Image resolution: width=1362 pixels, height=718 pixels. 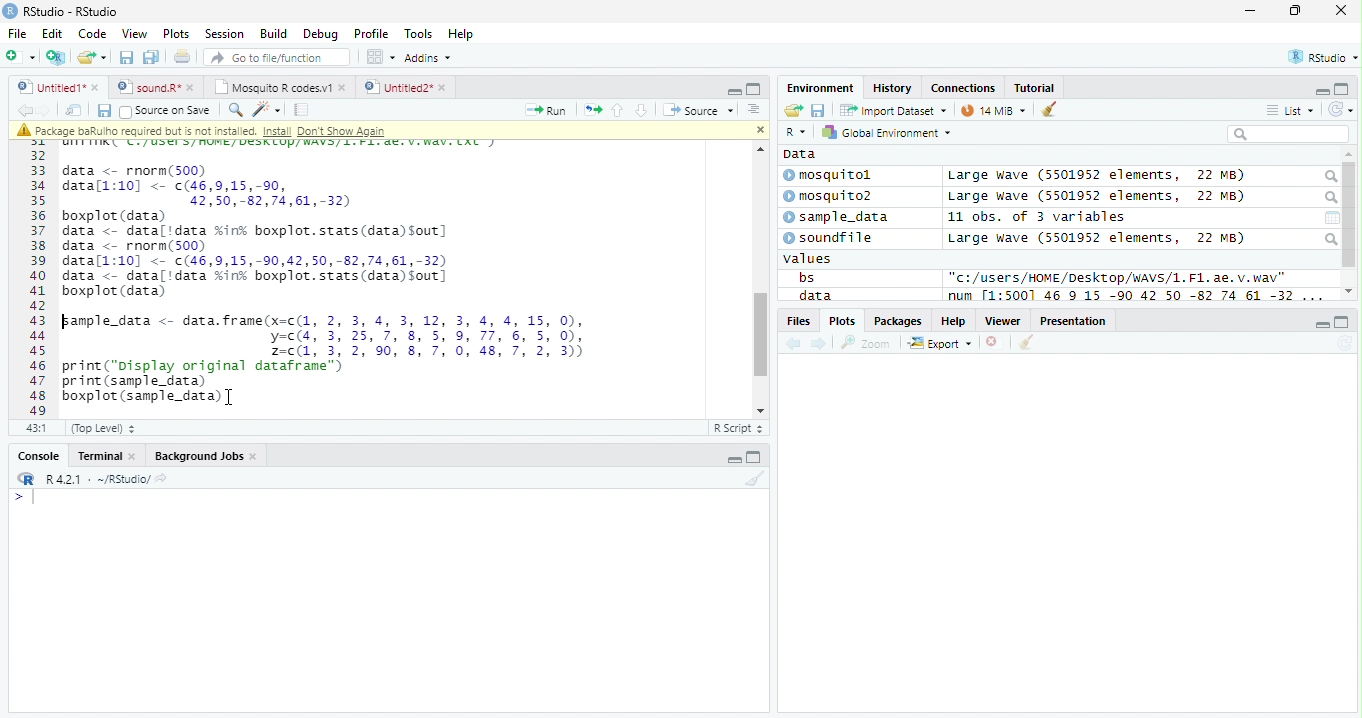 I want to click on Data, so click(x=800, y=154).